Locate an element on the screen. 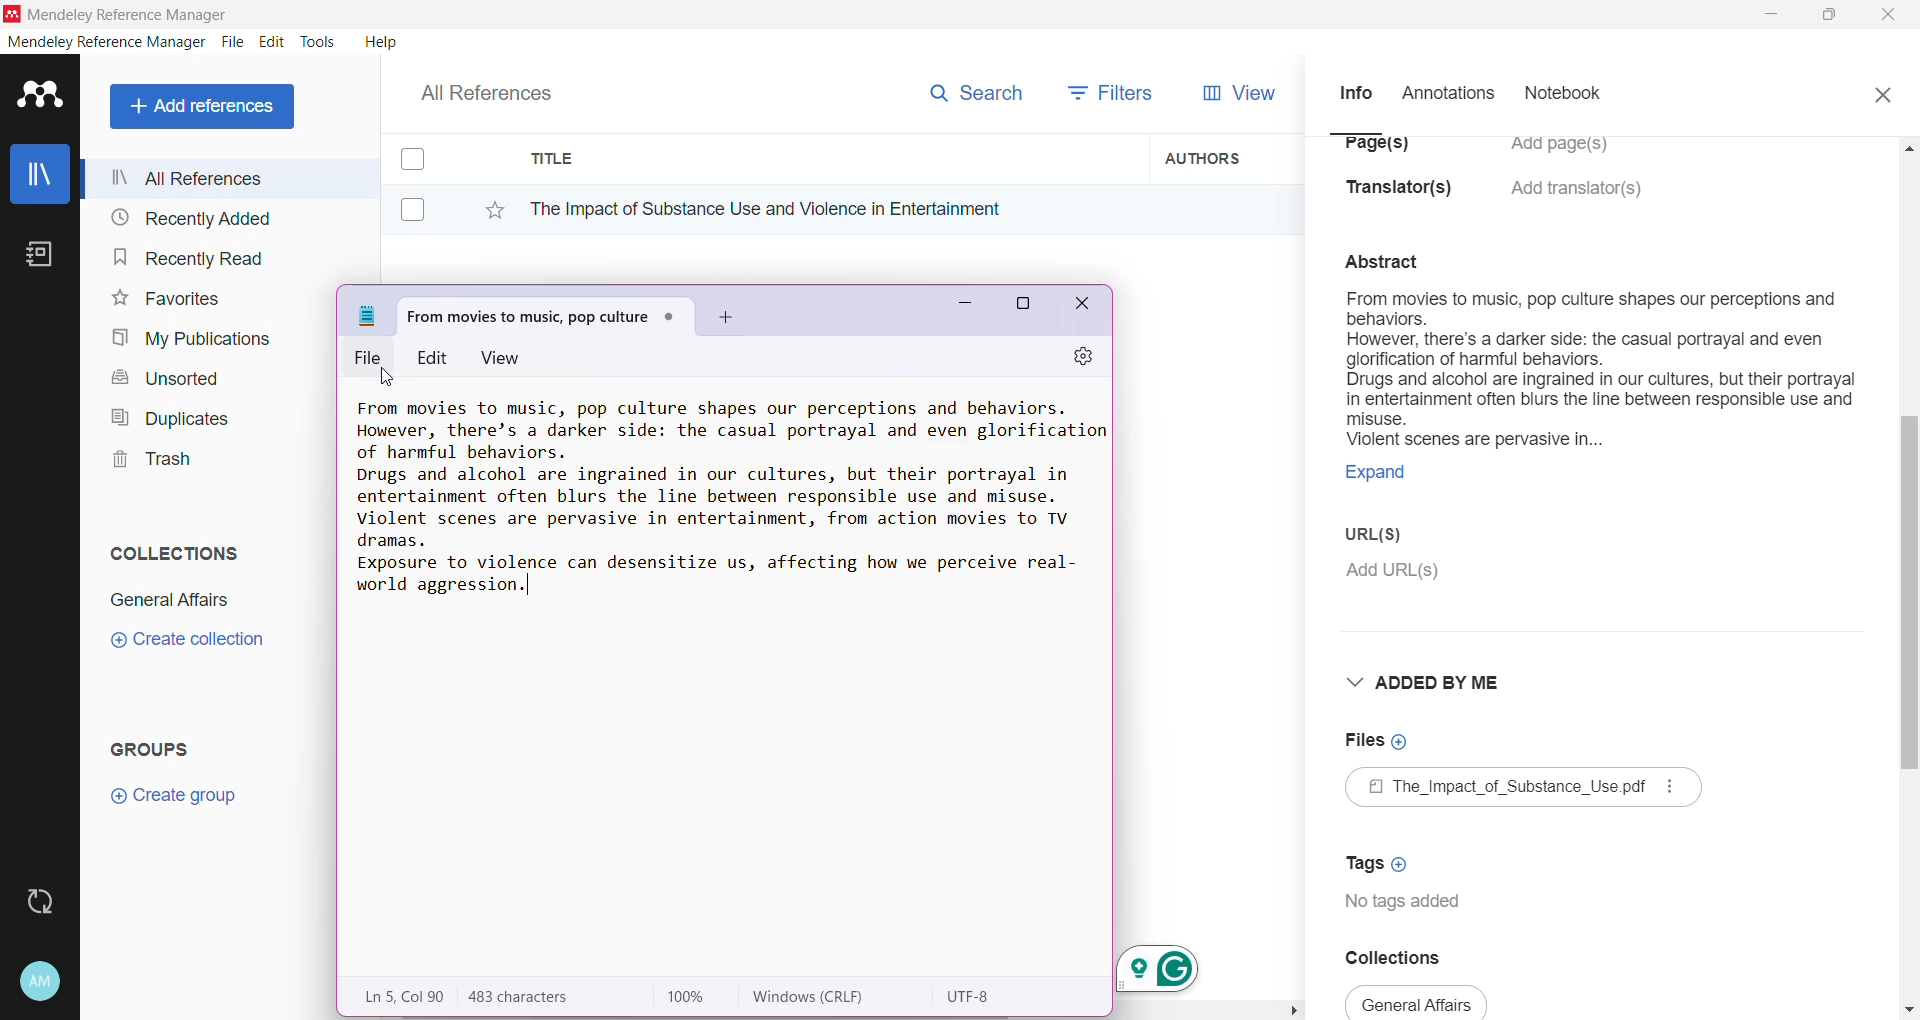  Settings is located at coordinates (1075, 358).